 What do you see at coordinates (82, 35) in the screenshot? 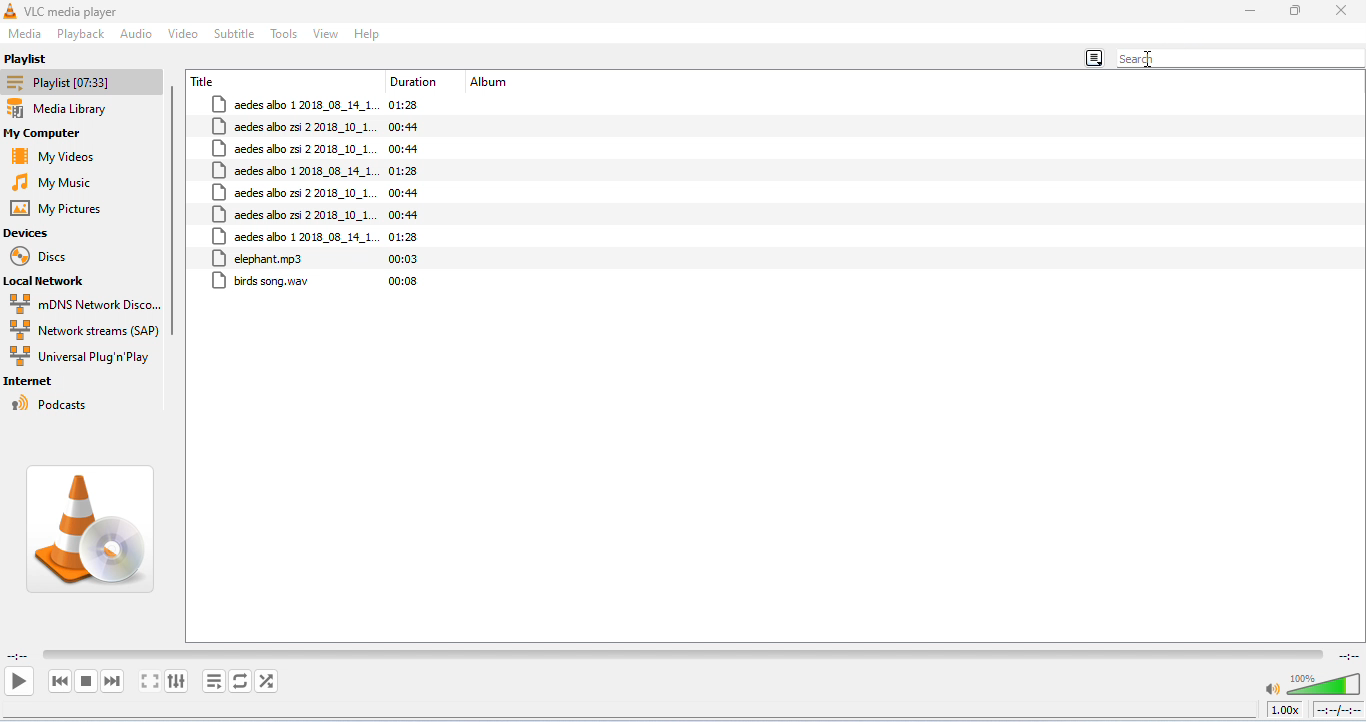
I see `playback` at bounding box center [82, 35].